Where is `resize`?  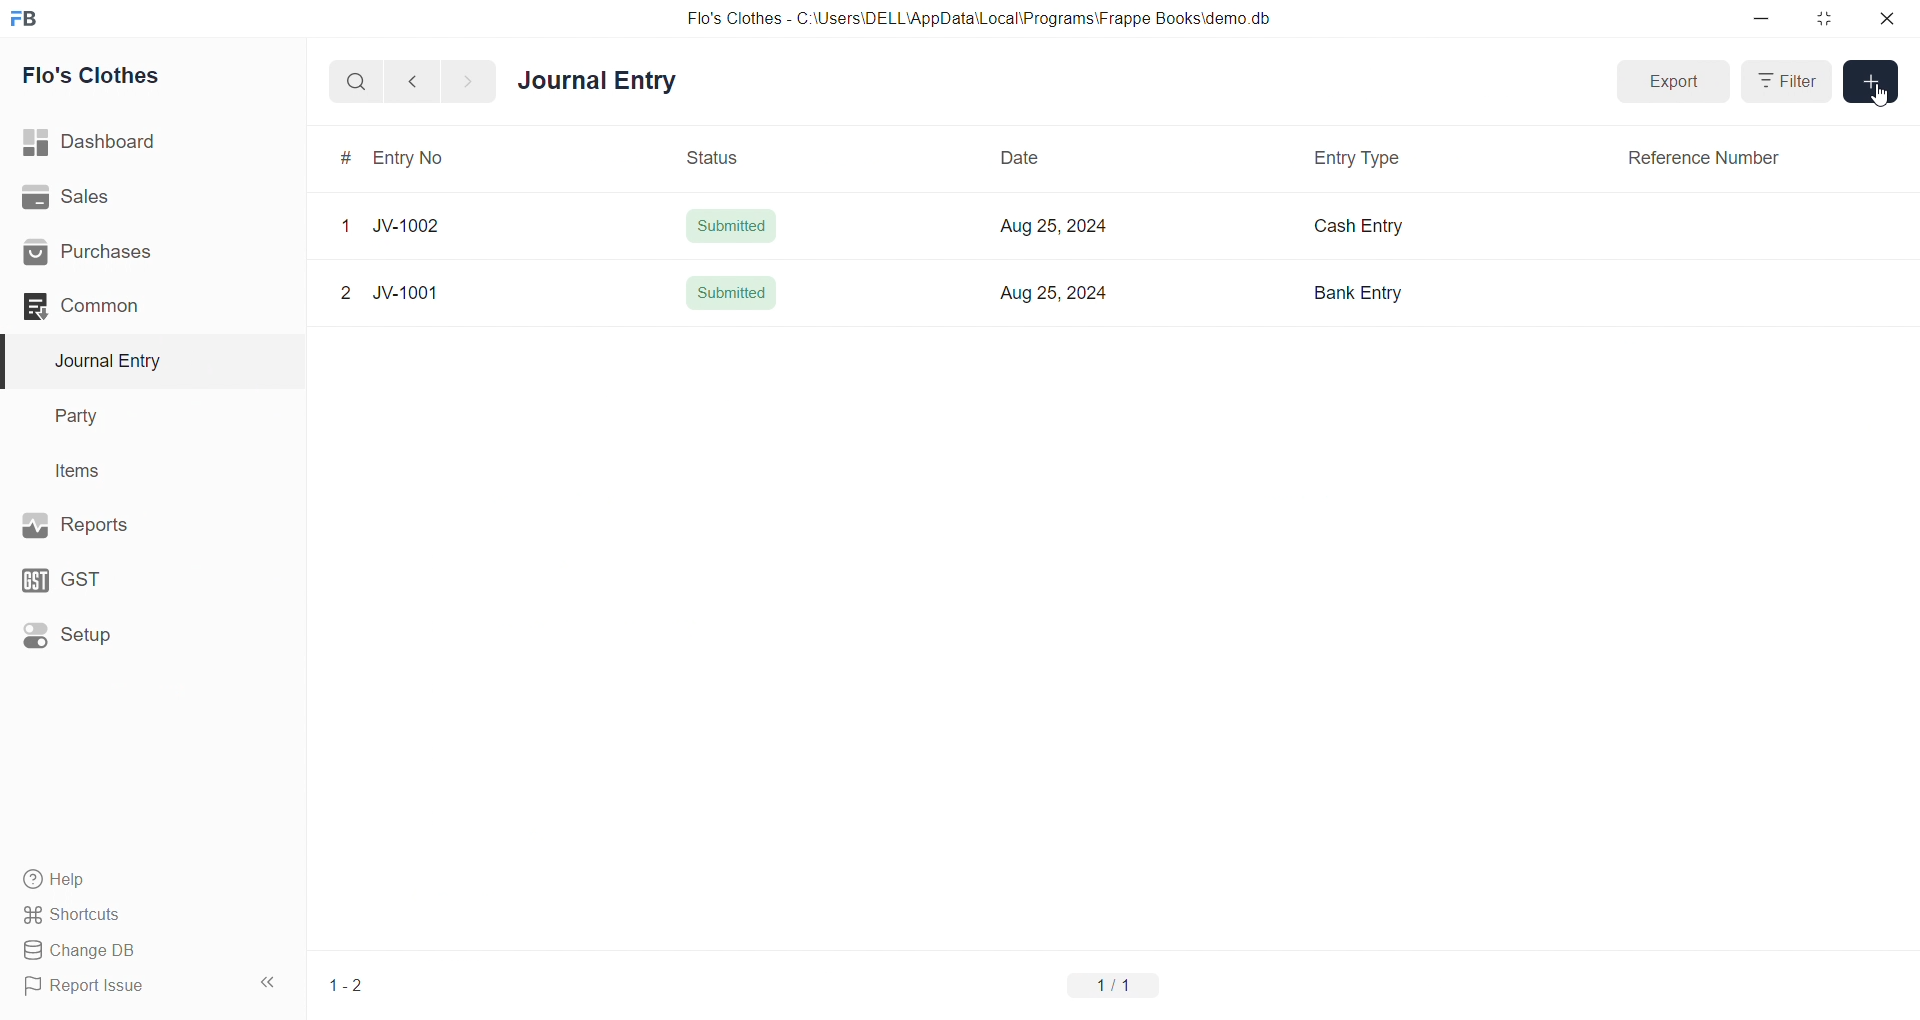
resize is located at coordinates (1823, 18).